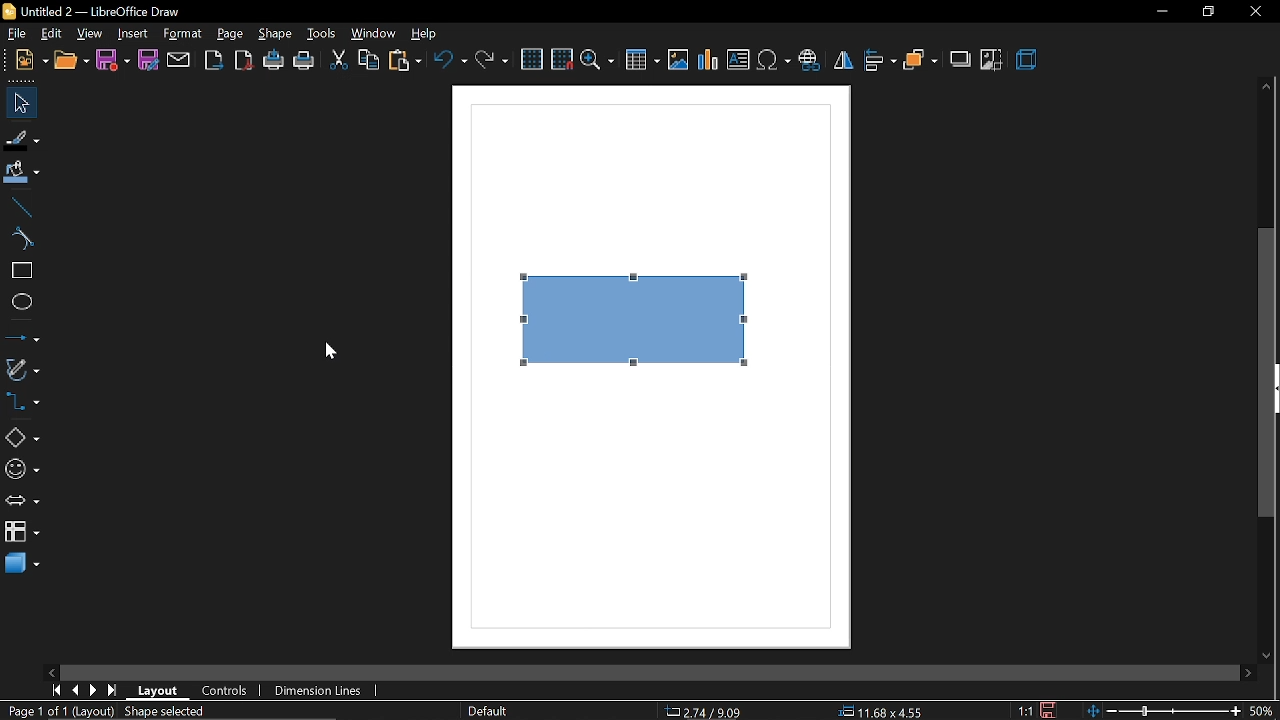 This screenshot has width=1280, height=720. What do you see at coordinates (1267, 373) in the screenshot?
I see `vertical scrollbar` at bounding box center [1267, 373].